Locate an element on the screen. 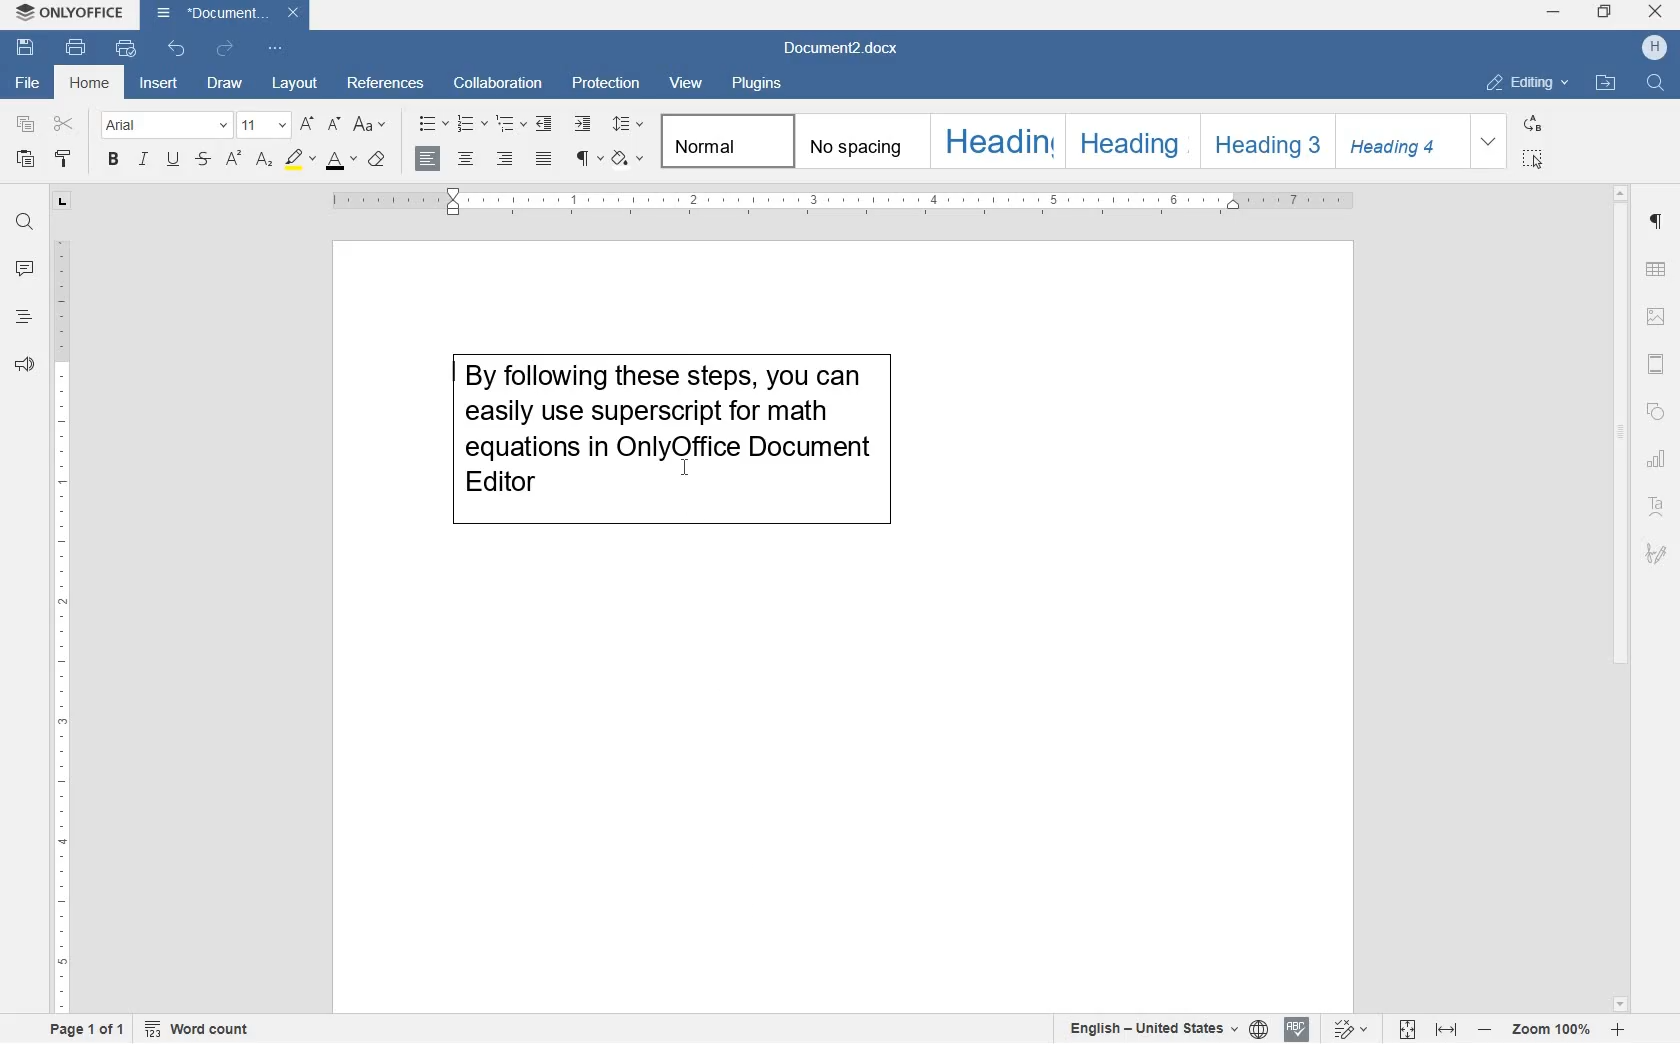 The image size is (1680, 1044). tab is located at coordinates (61, 203).